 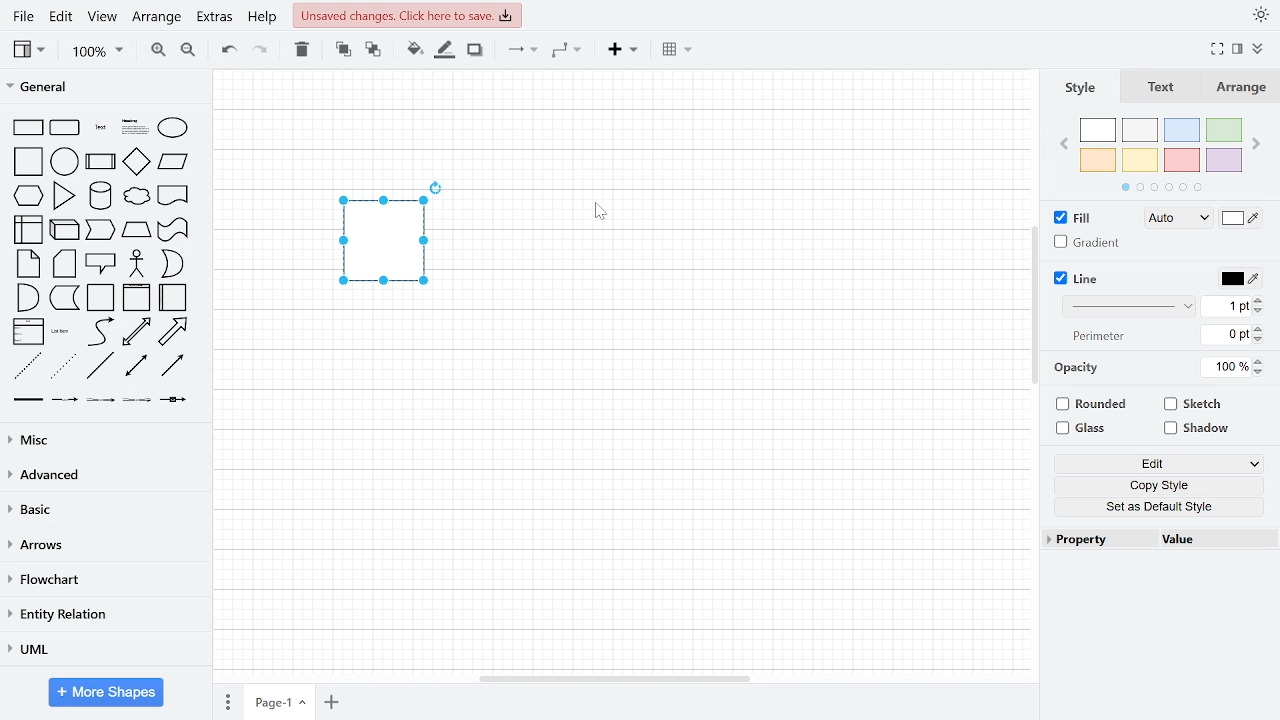 What do you see at coordinates (1242, 87) in the screenshot?
I see `arrange` at bounding box center [1242, 87].